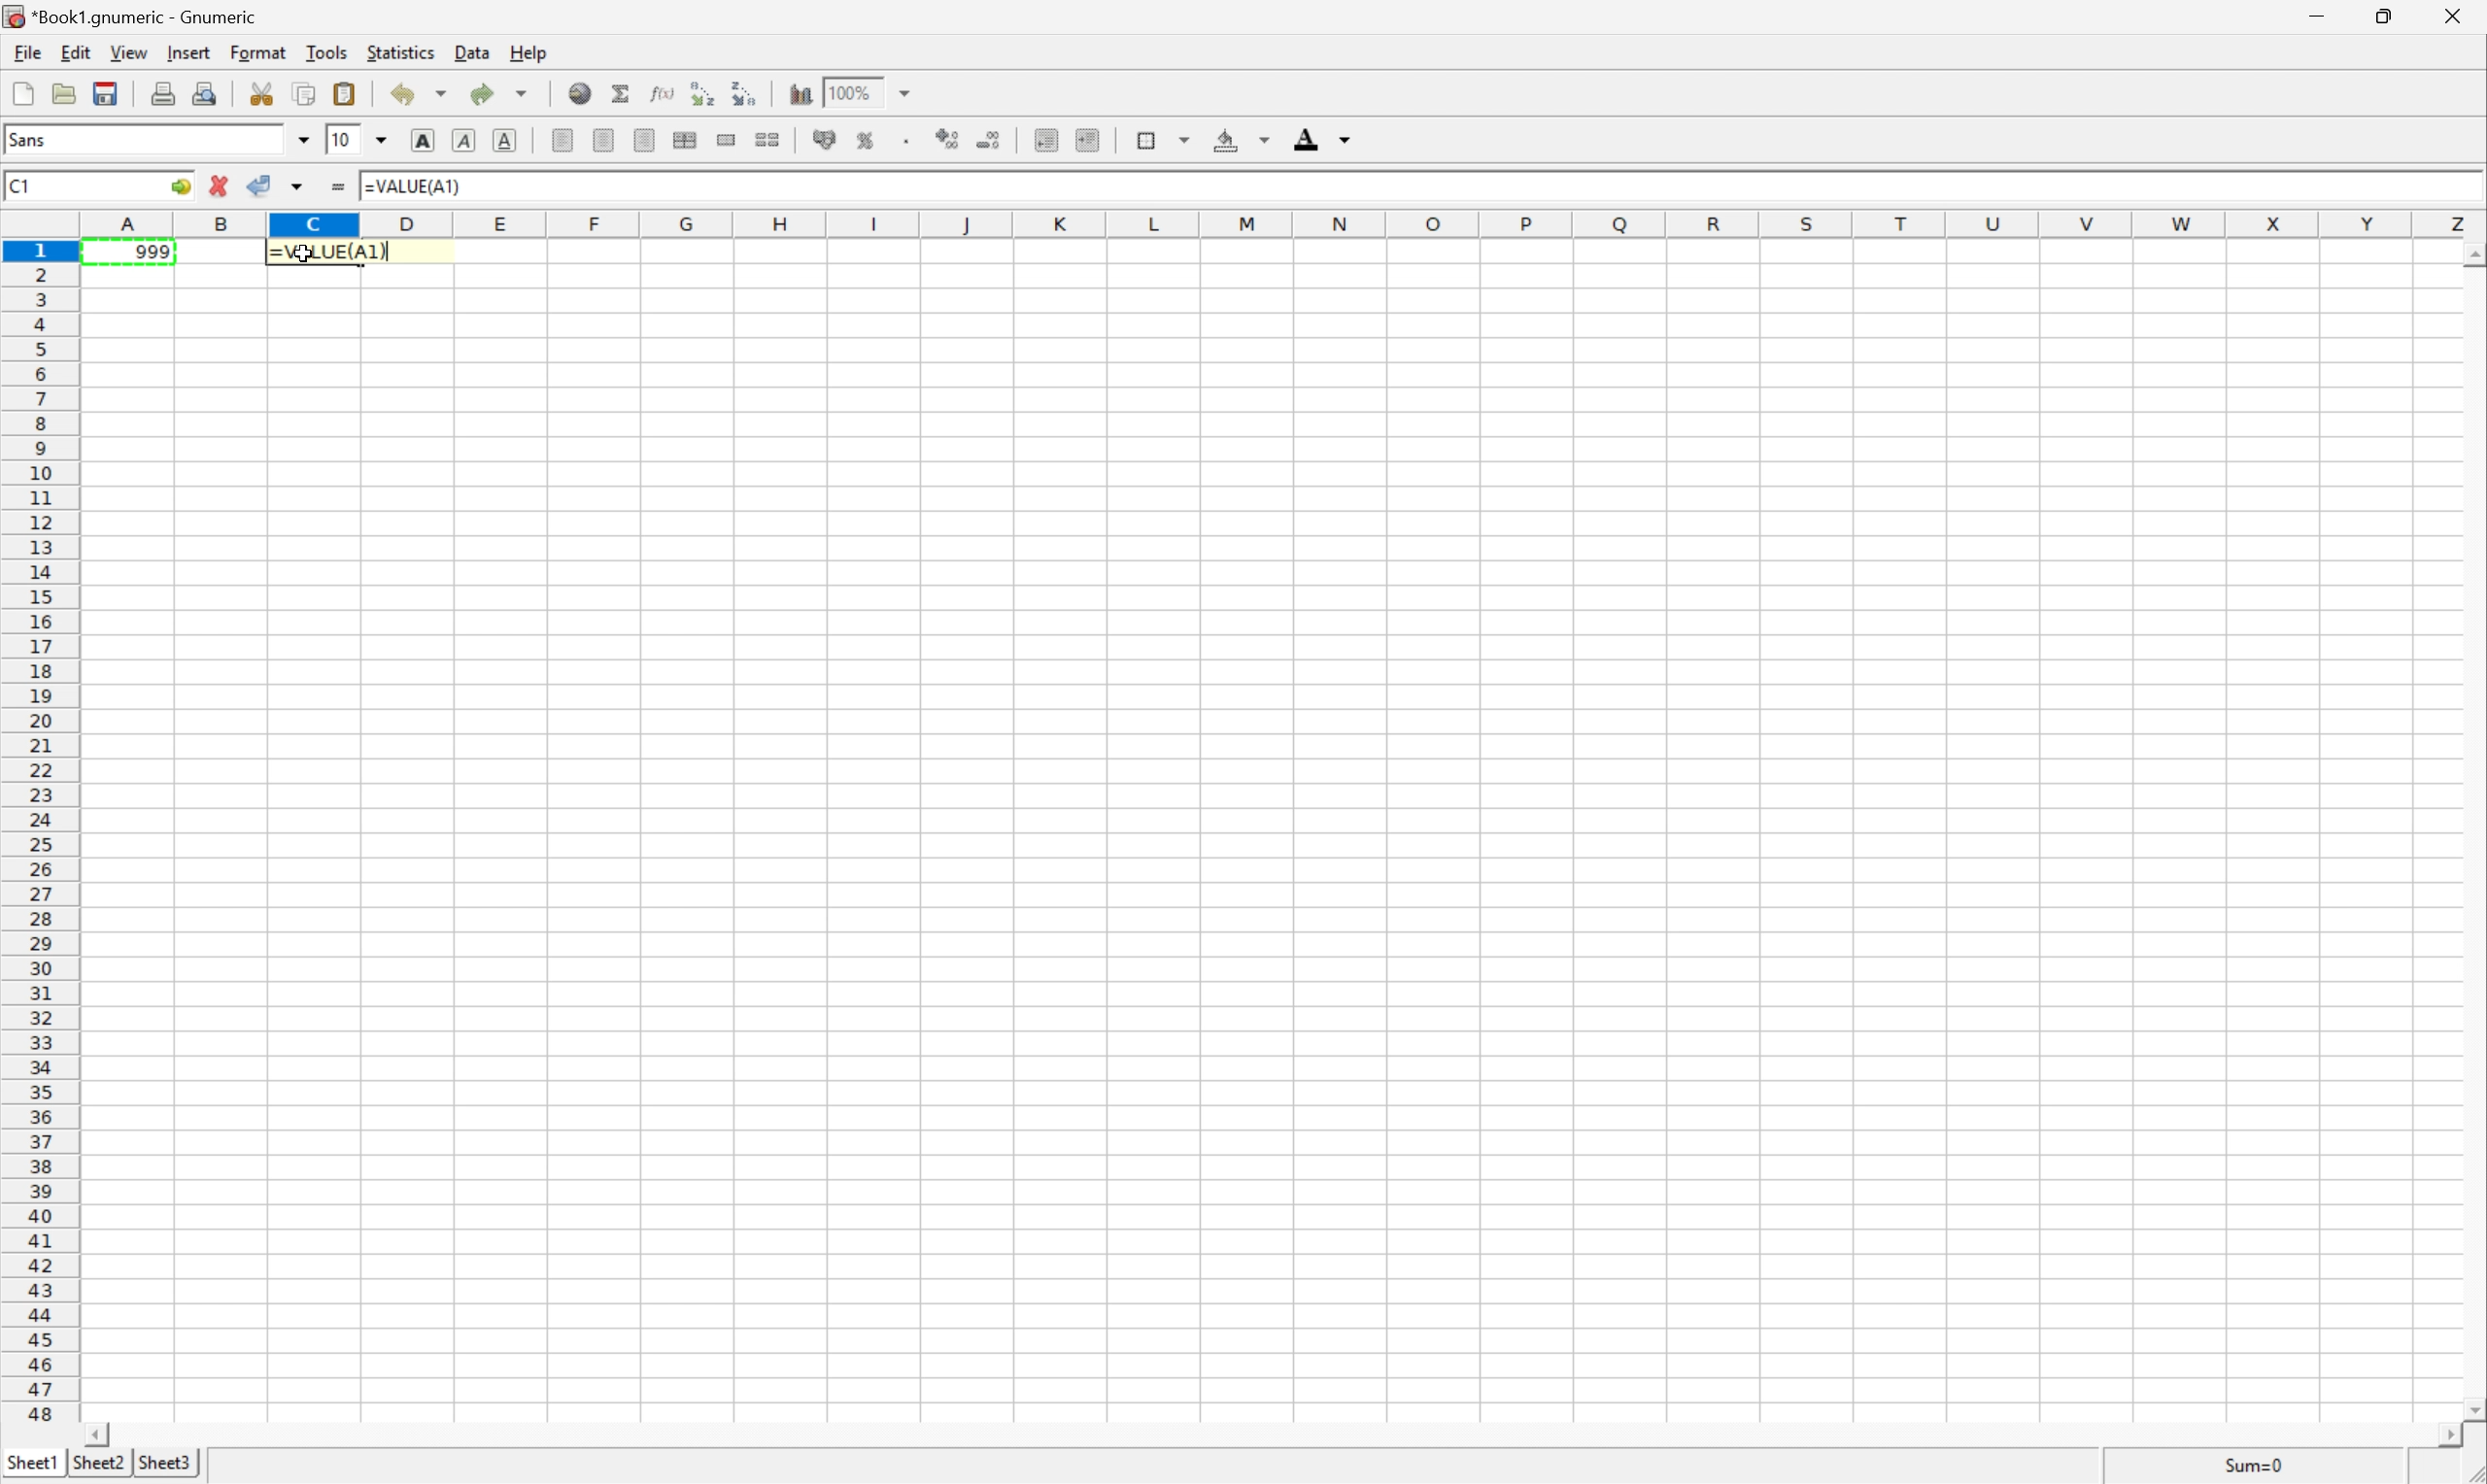 The image size is (2487, 1484). I want to click on scroll left, so click(100, 1437).